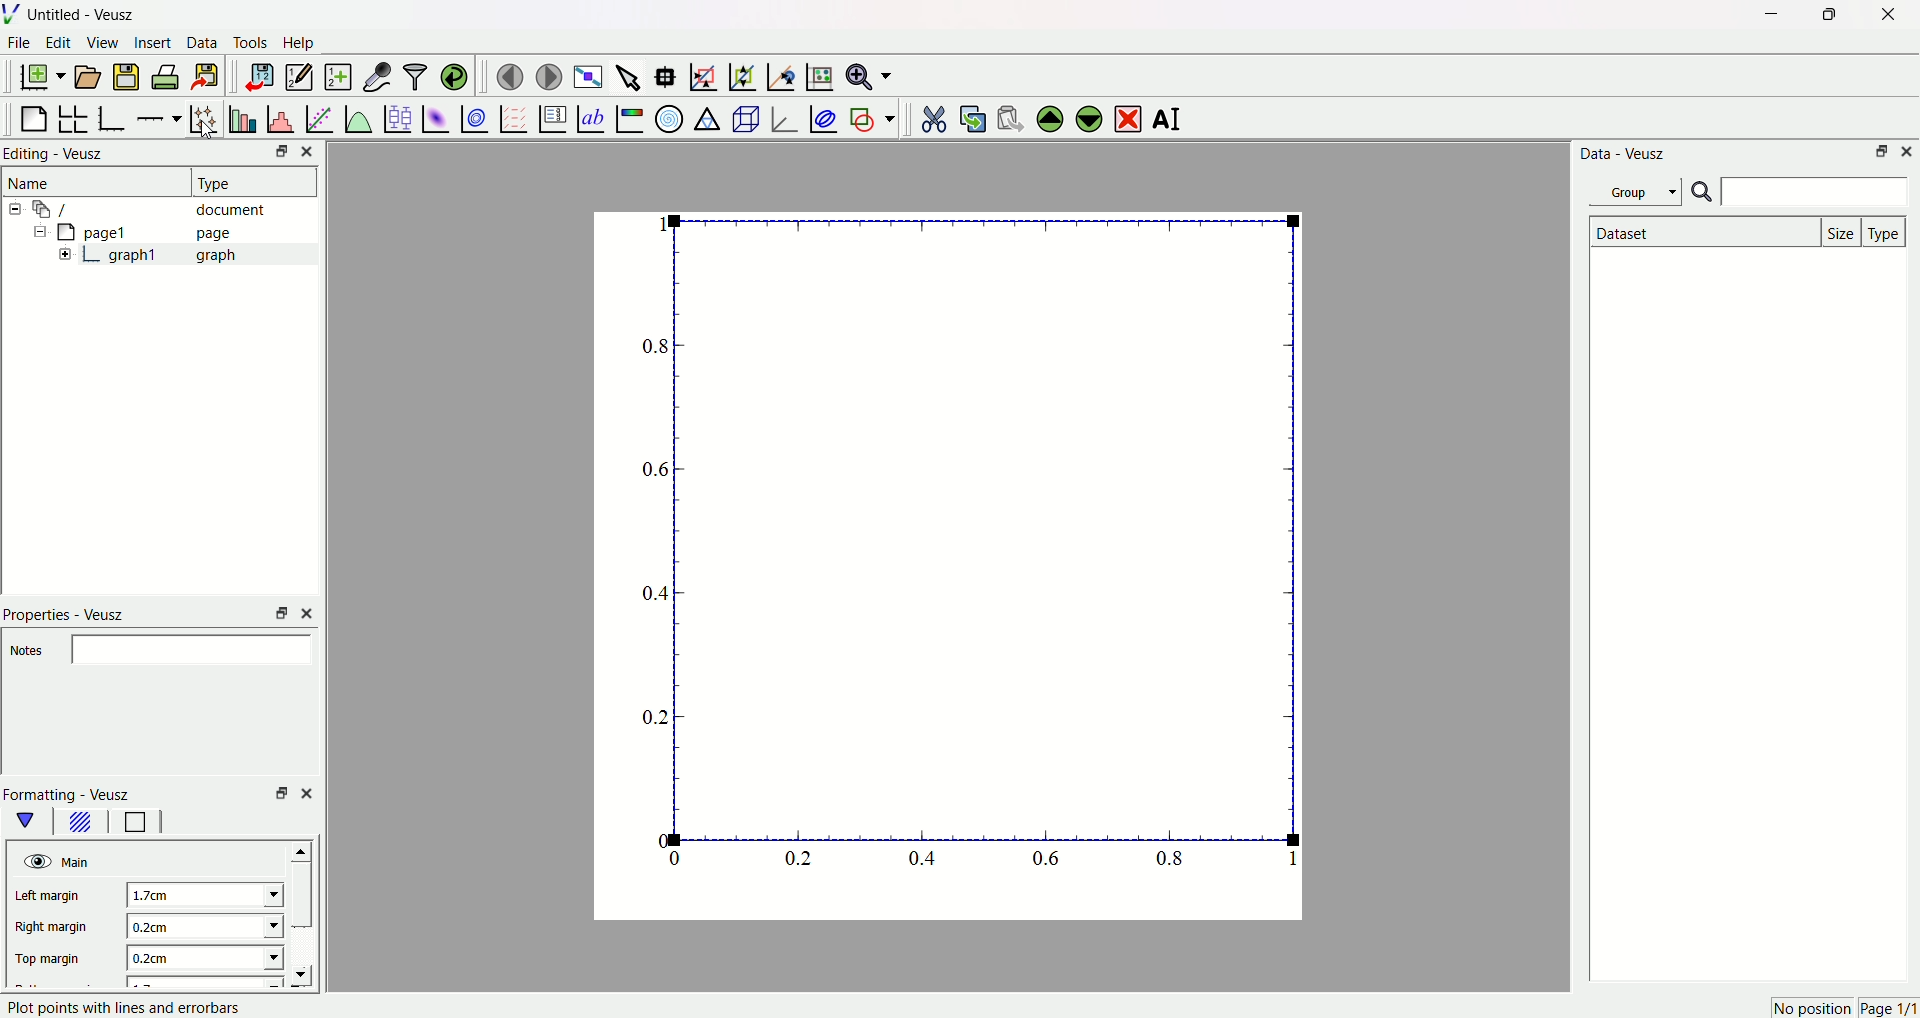 This screenshot has width=1920, height=1018. What do you see at coordinates (276, 612) in the screenshot?
I see `minimise` at bounding box center [276, 612].